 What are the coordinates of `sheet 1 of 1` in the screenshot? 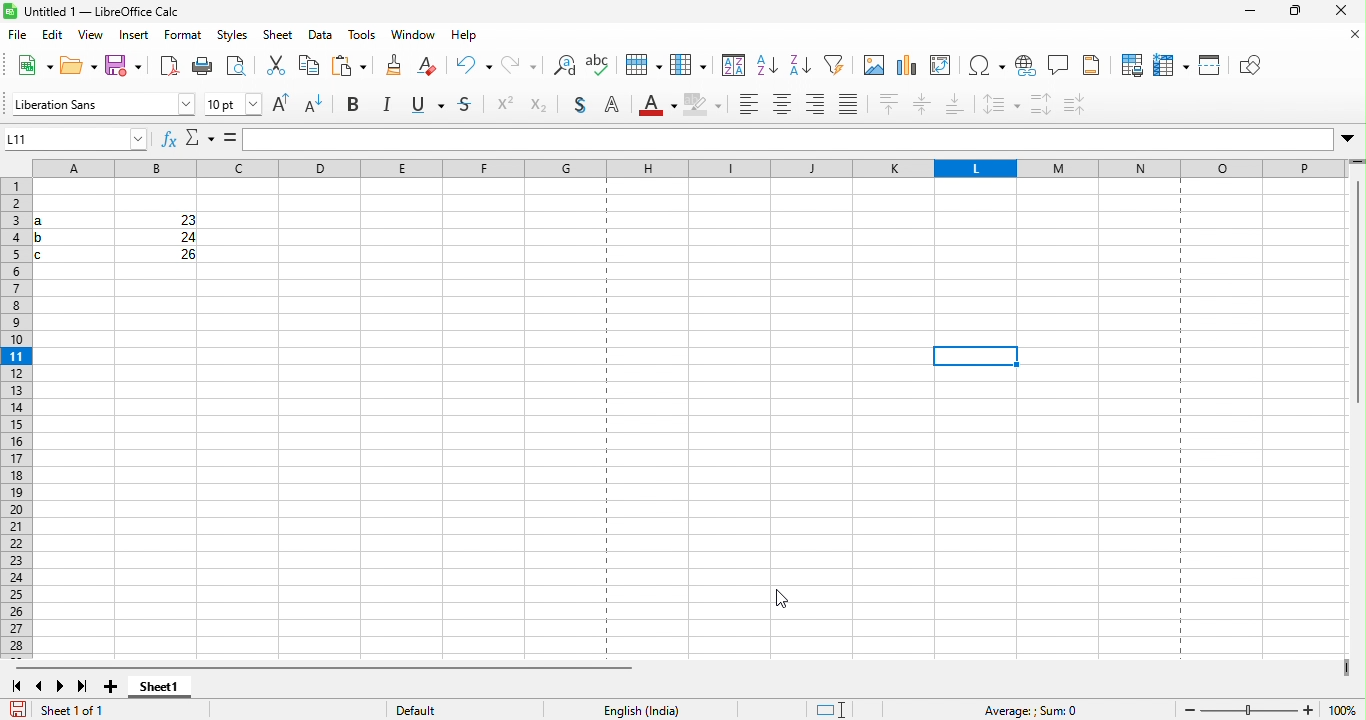 It's located at (66, 707).